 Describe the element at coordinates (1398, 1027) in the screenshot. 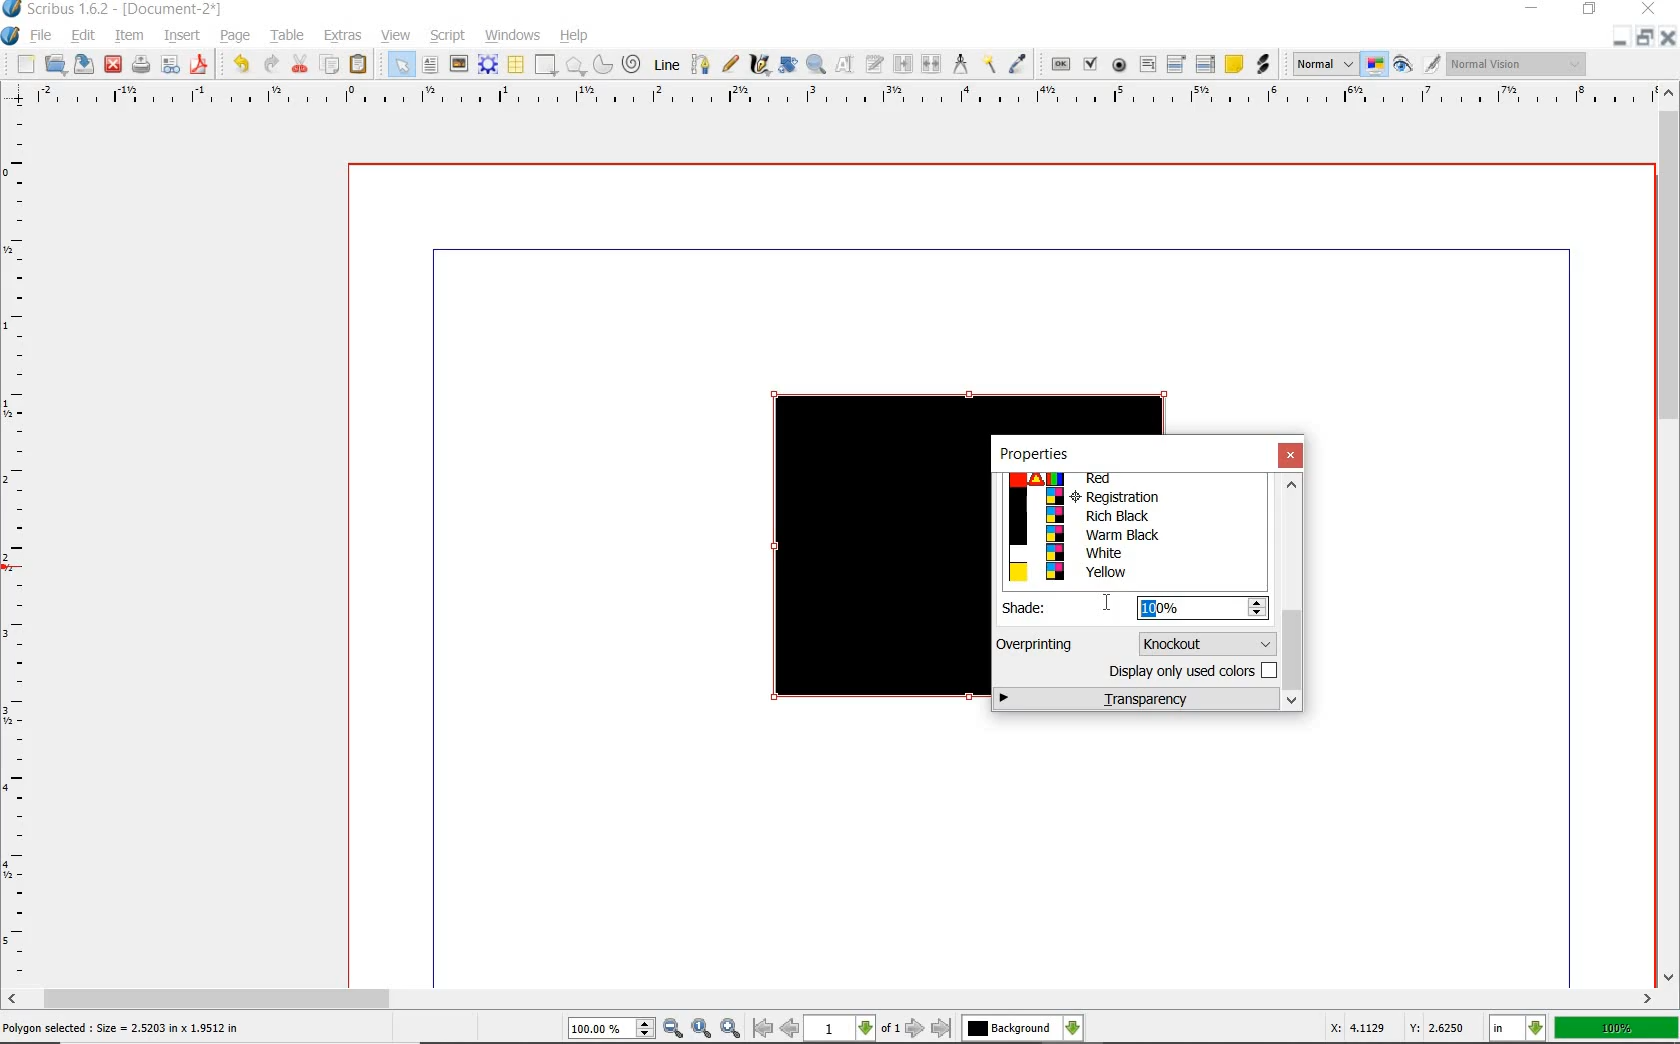

I see `X: 4.1129 Y: 2.6250` at that location.